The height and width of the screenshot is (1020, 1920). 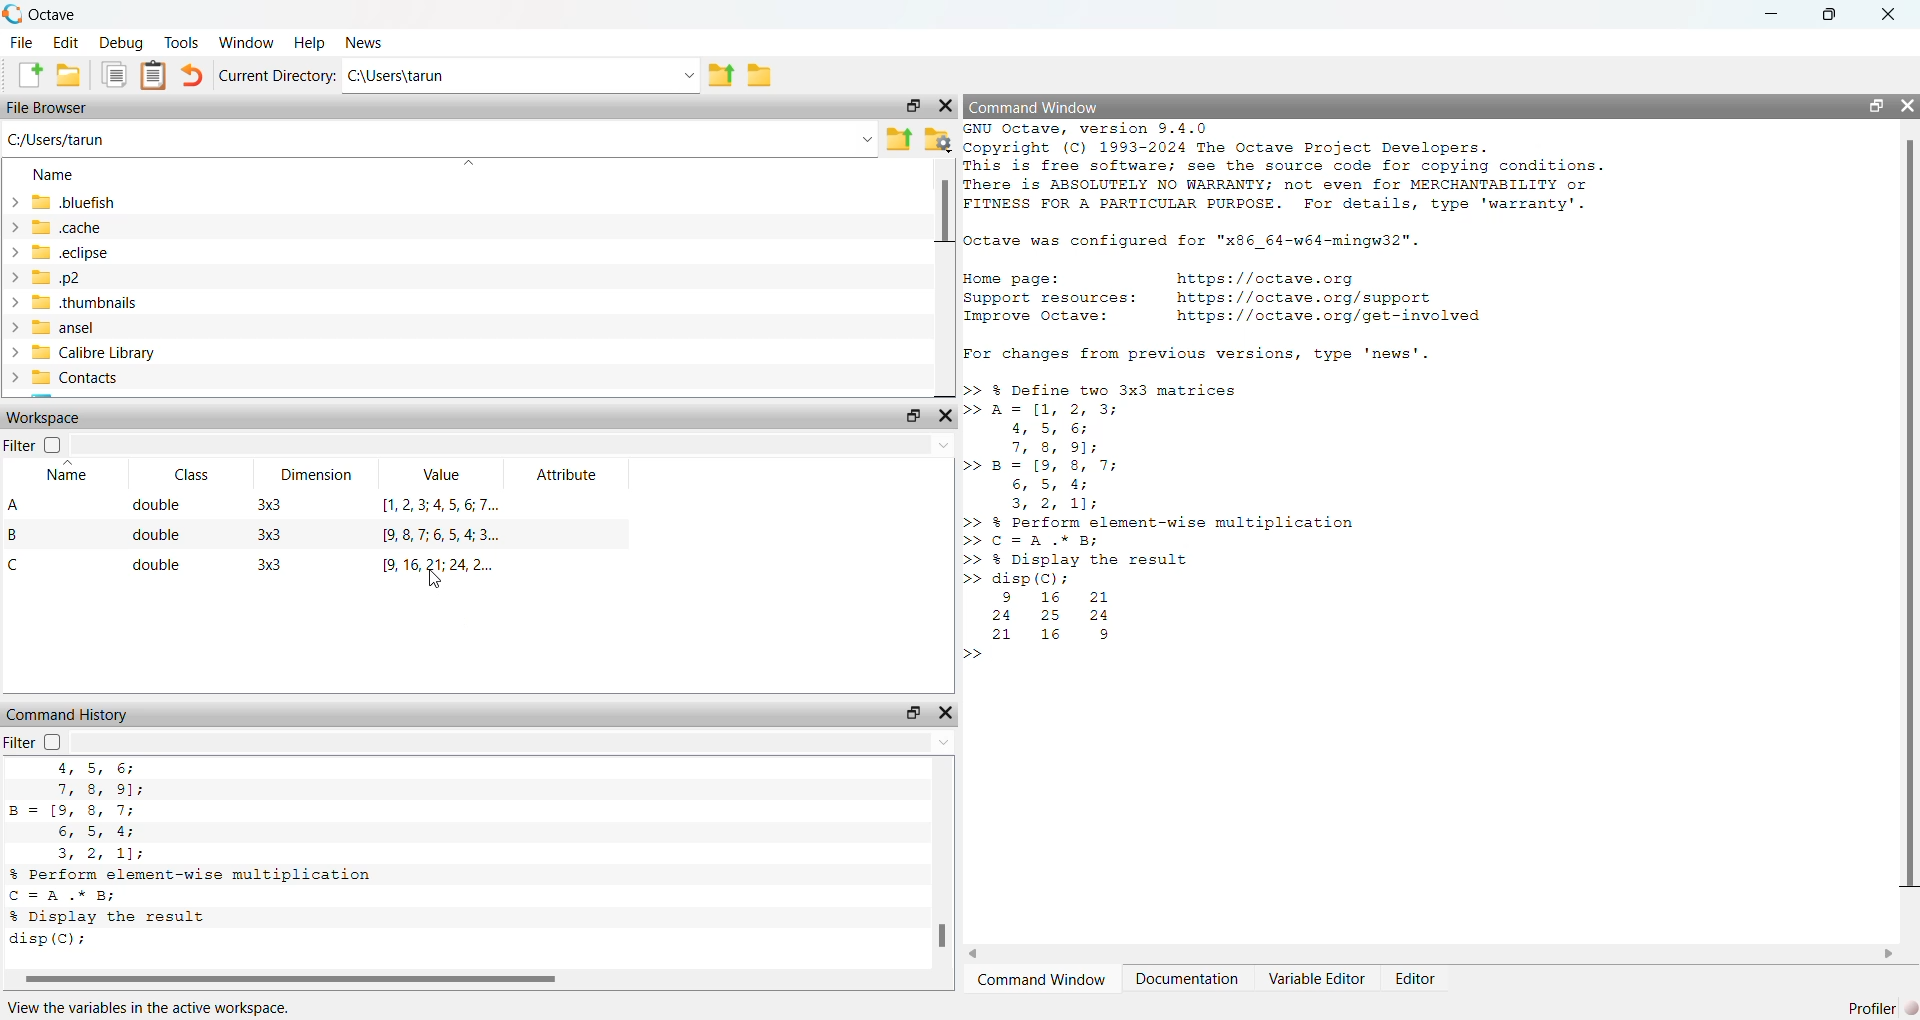 I want to click on Restore Down, so click(x=916, y=415).